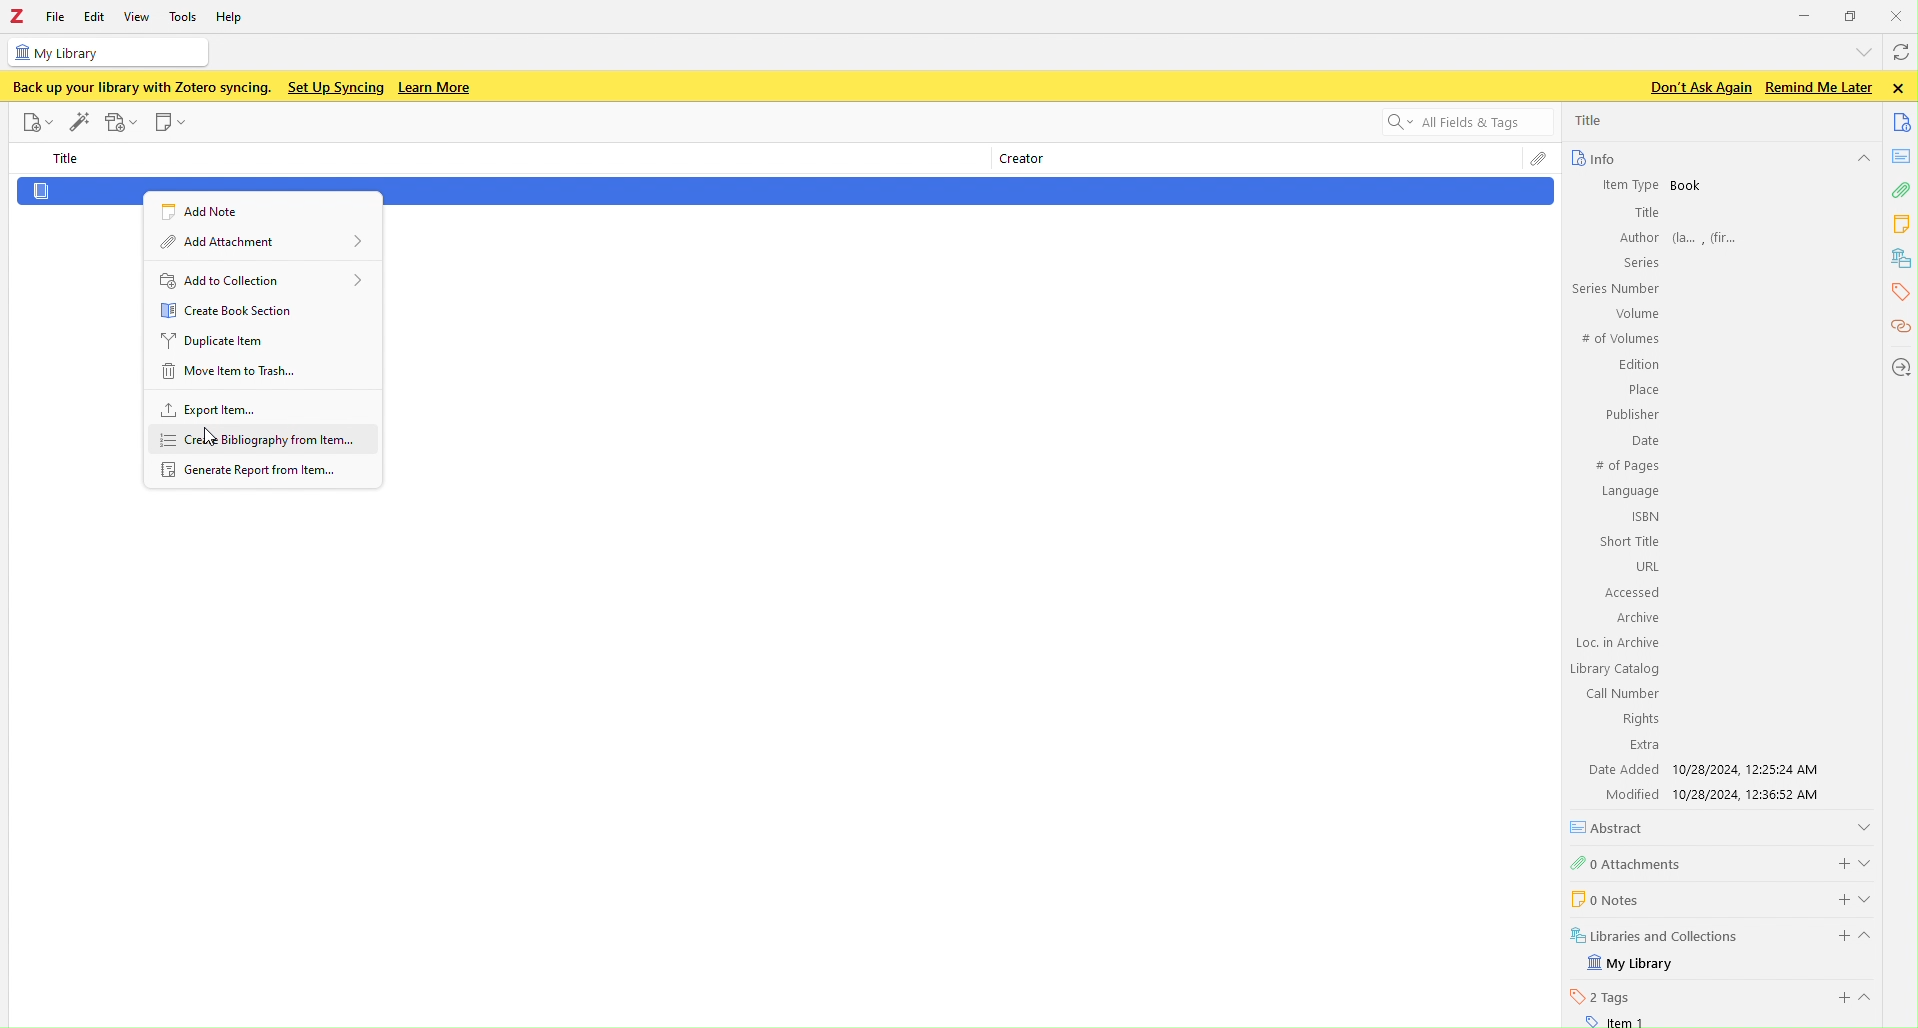 The width and height of the screenshot is (1918, 1028). Describe the element at coordinates (263, 441) in the screenshot. I see `create bibliography` at that location.